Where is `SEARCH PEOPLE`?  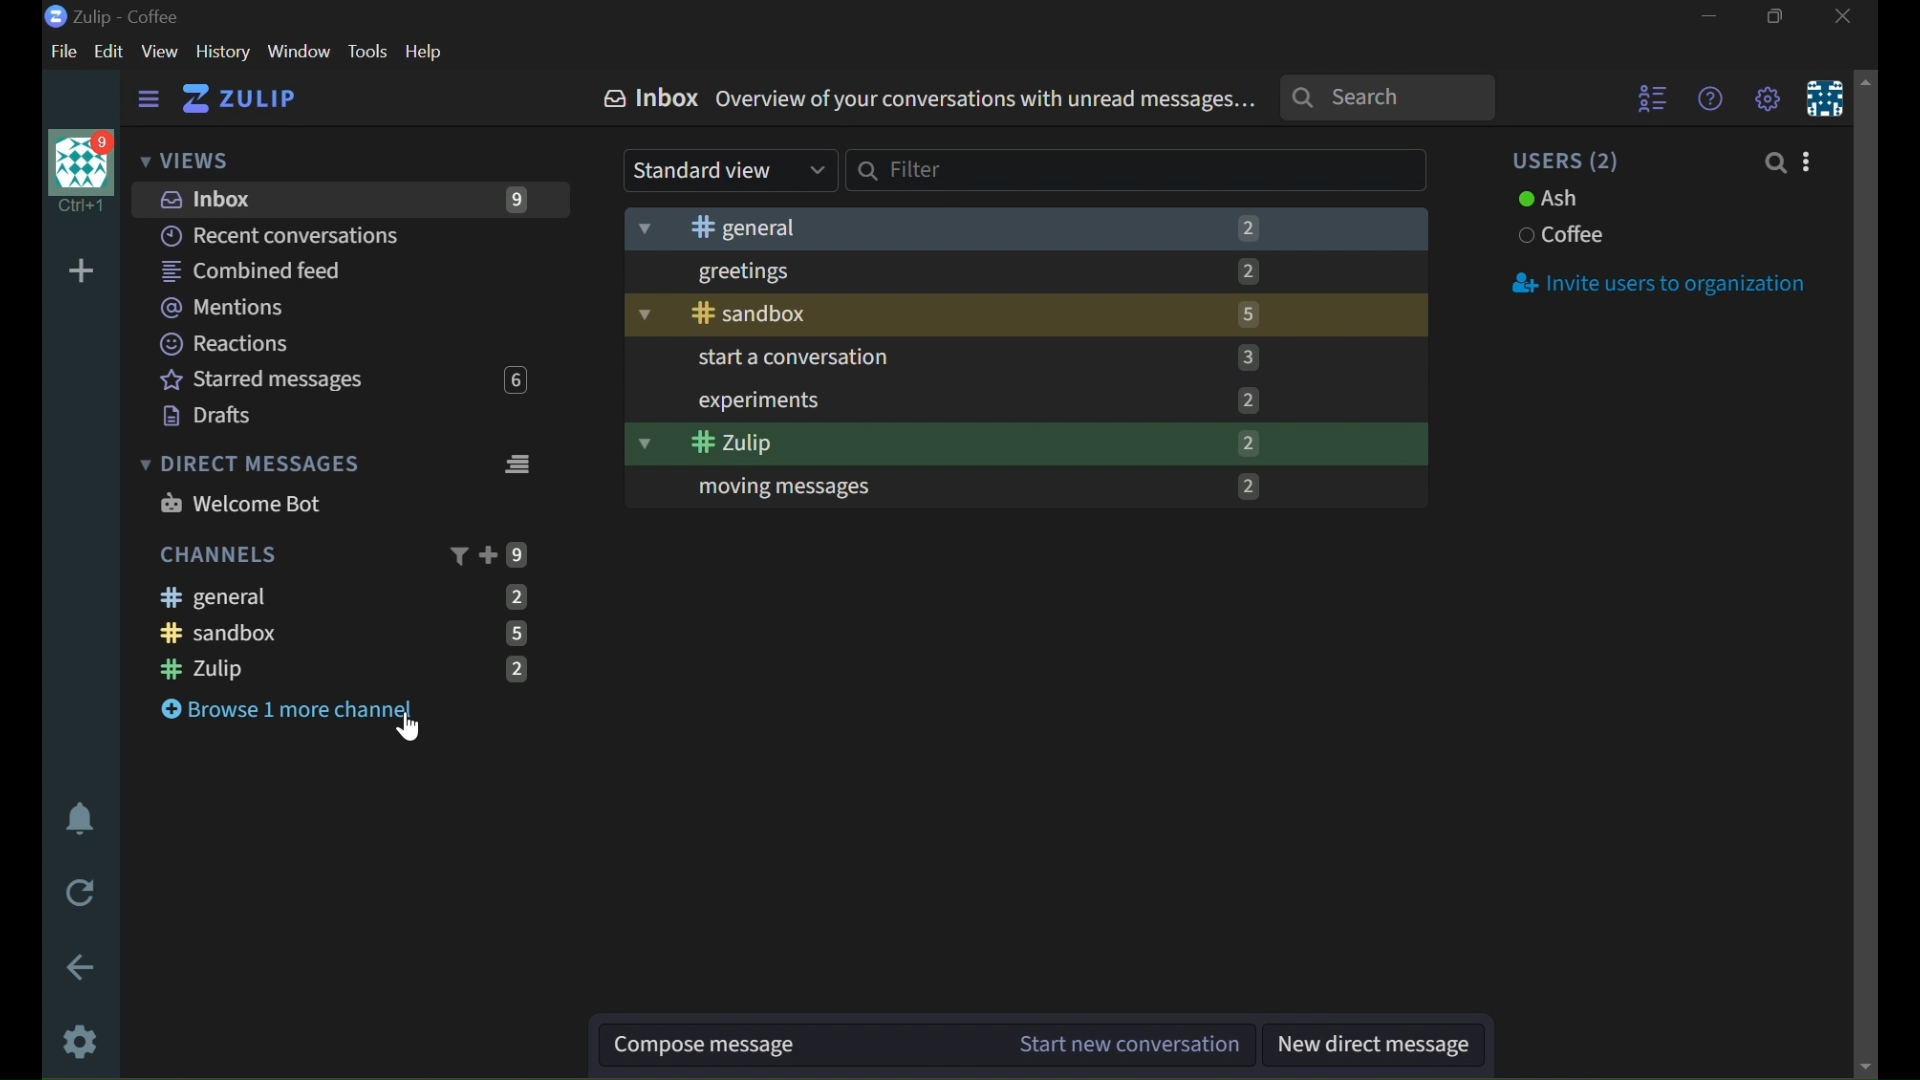
SEARCH PEOPLE is located at coordinates (1775, 163).